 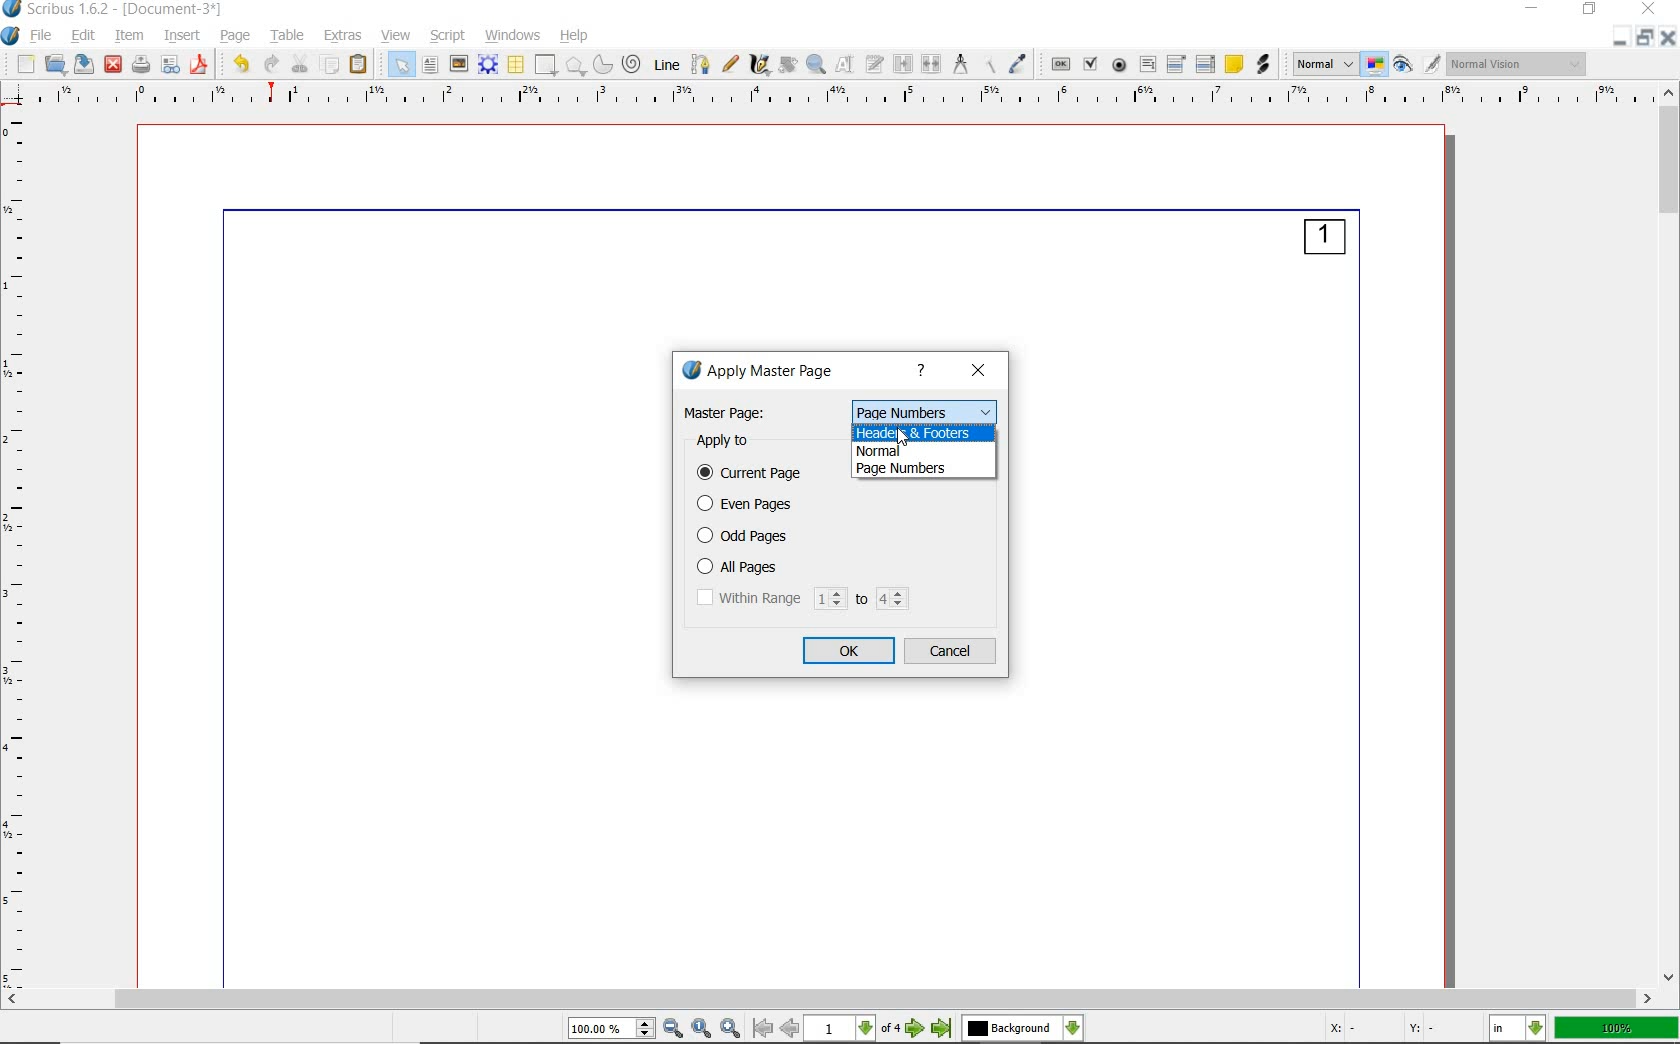 I want to click on arc, so click(x=605, y=65).